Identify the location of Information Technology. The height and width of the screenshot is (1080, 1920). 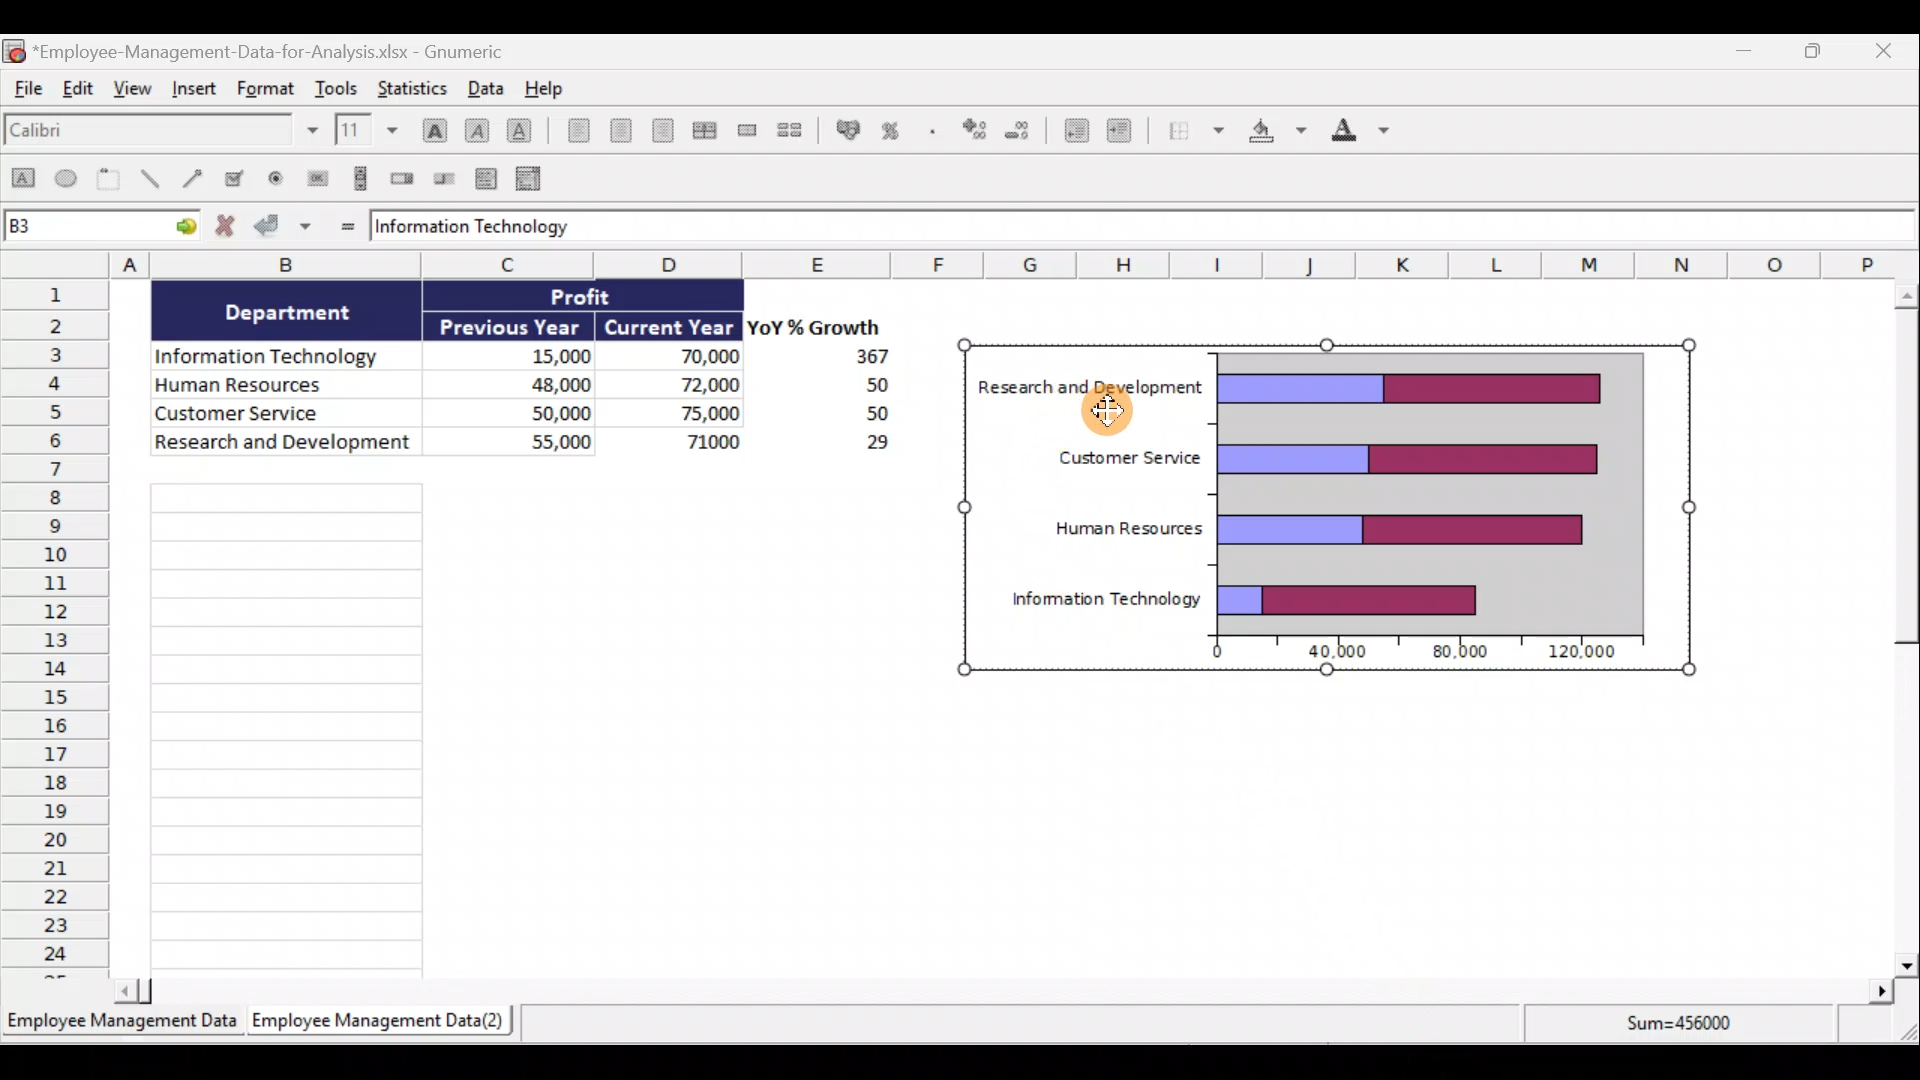
(478, 227).